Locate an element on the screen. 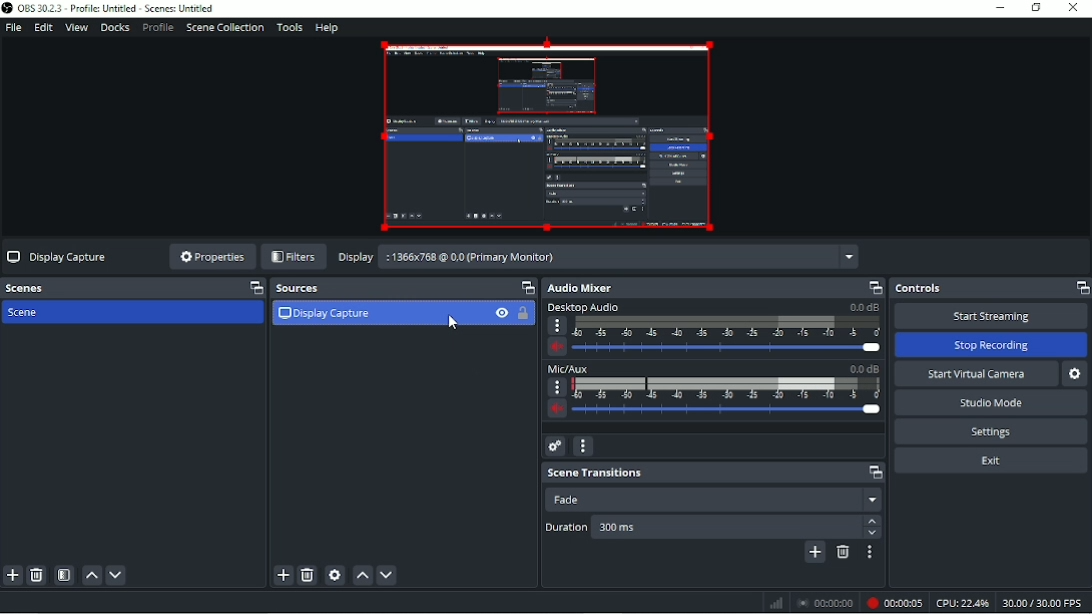 This screenshot has width=1092, height=614. Profile is located at coordinates (158, 28).